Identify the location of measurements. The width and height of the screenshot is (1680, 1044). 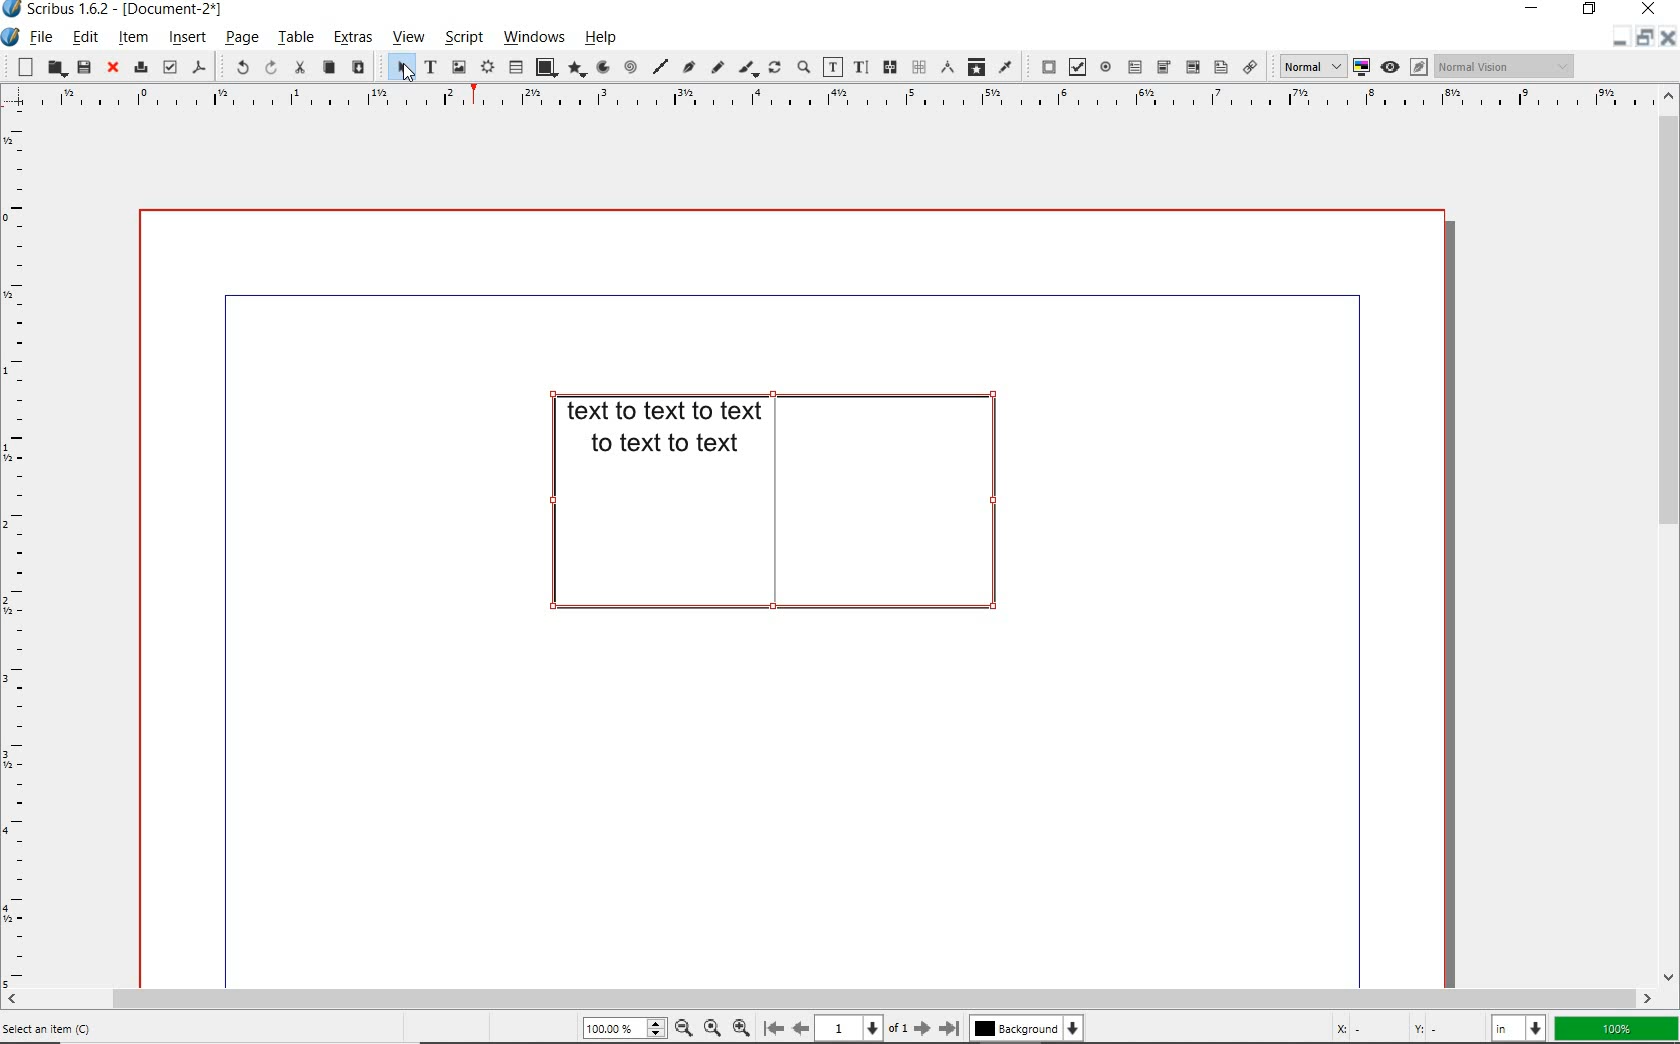
(945, 69).